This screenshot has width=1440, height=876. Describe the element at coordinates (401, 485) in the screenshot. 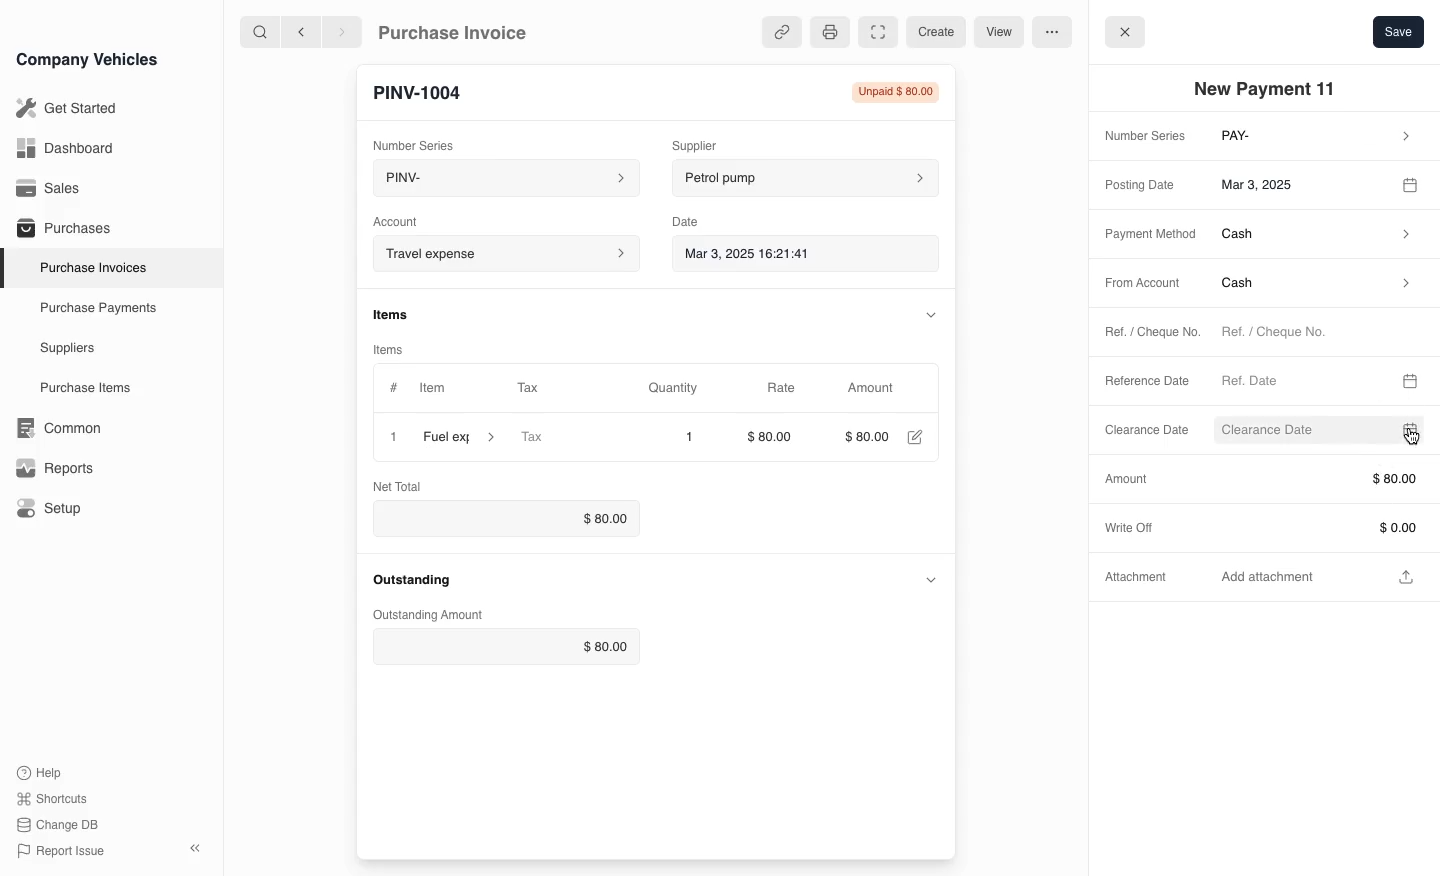

I see `Net Total` at that location.